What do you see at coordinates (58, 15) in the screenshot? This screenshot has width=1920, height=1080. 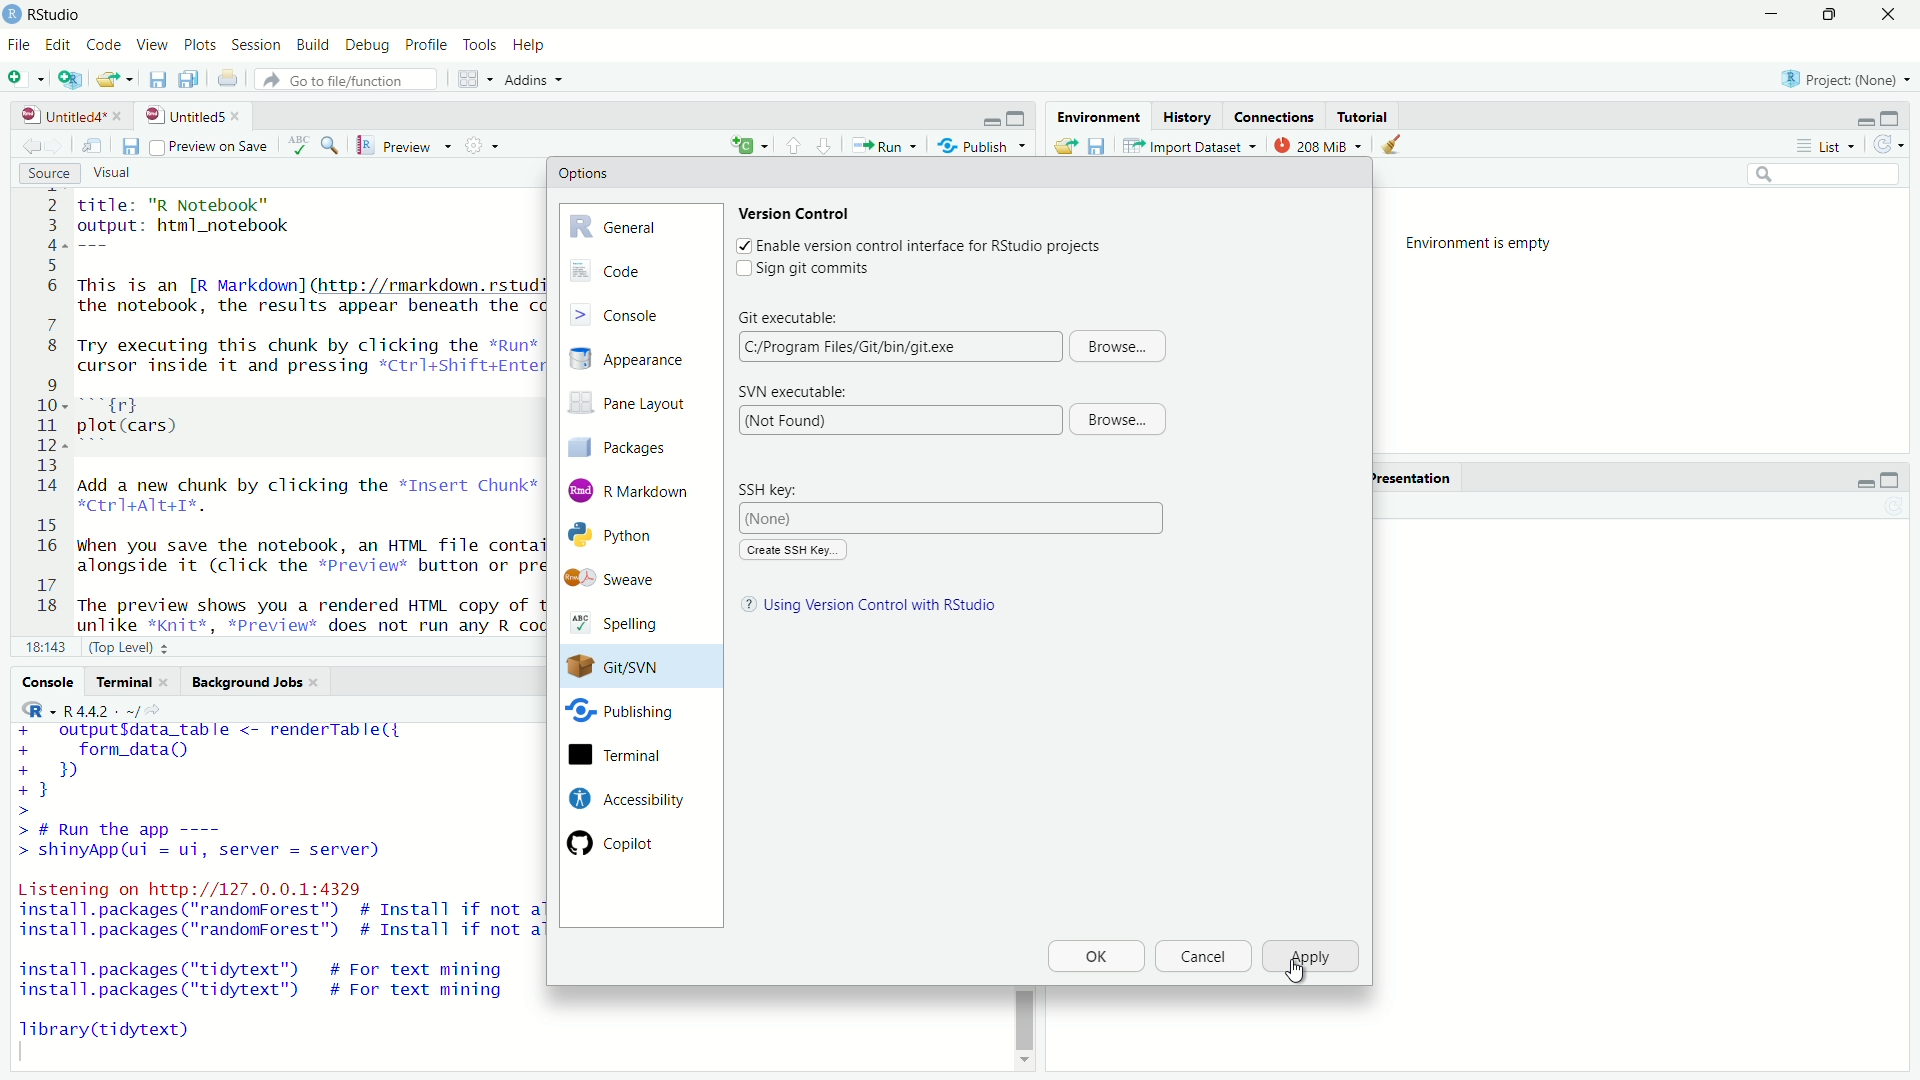 I see `RStudio` at bounding box center [58, 15].